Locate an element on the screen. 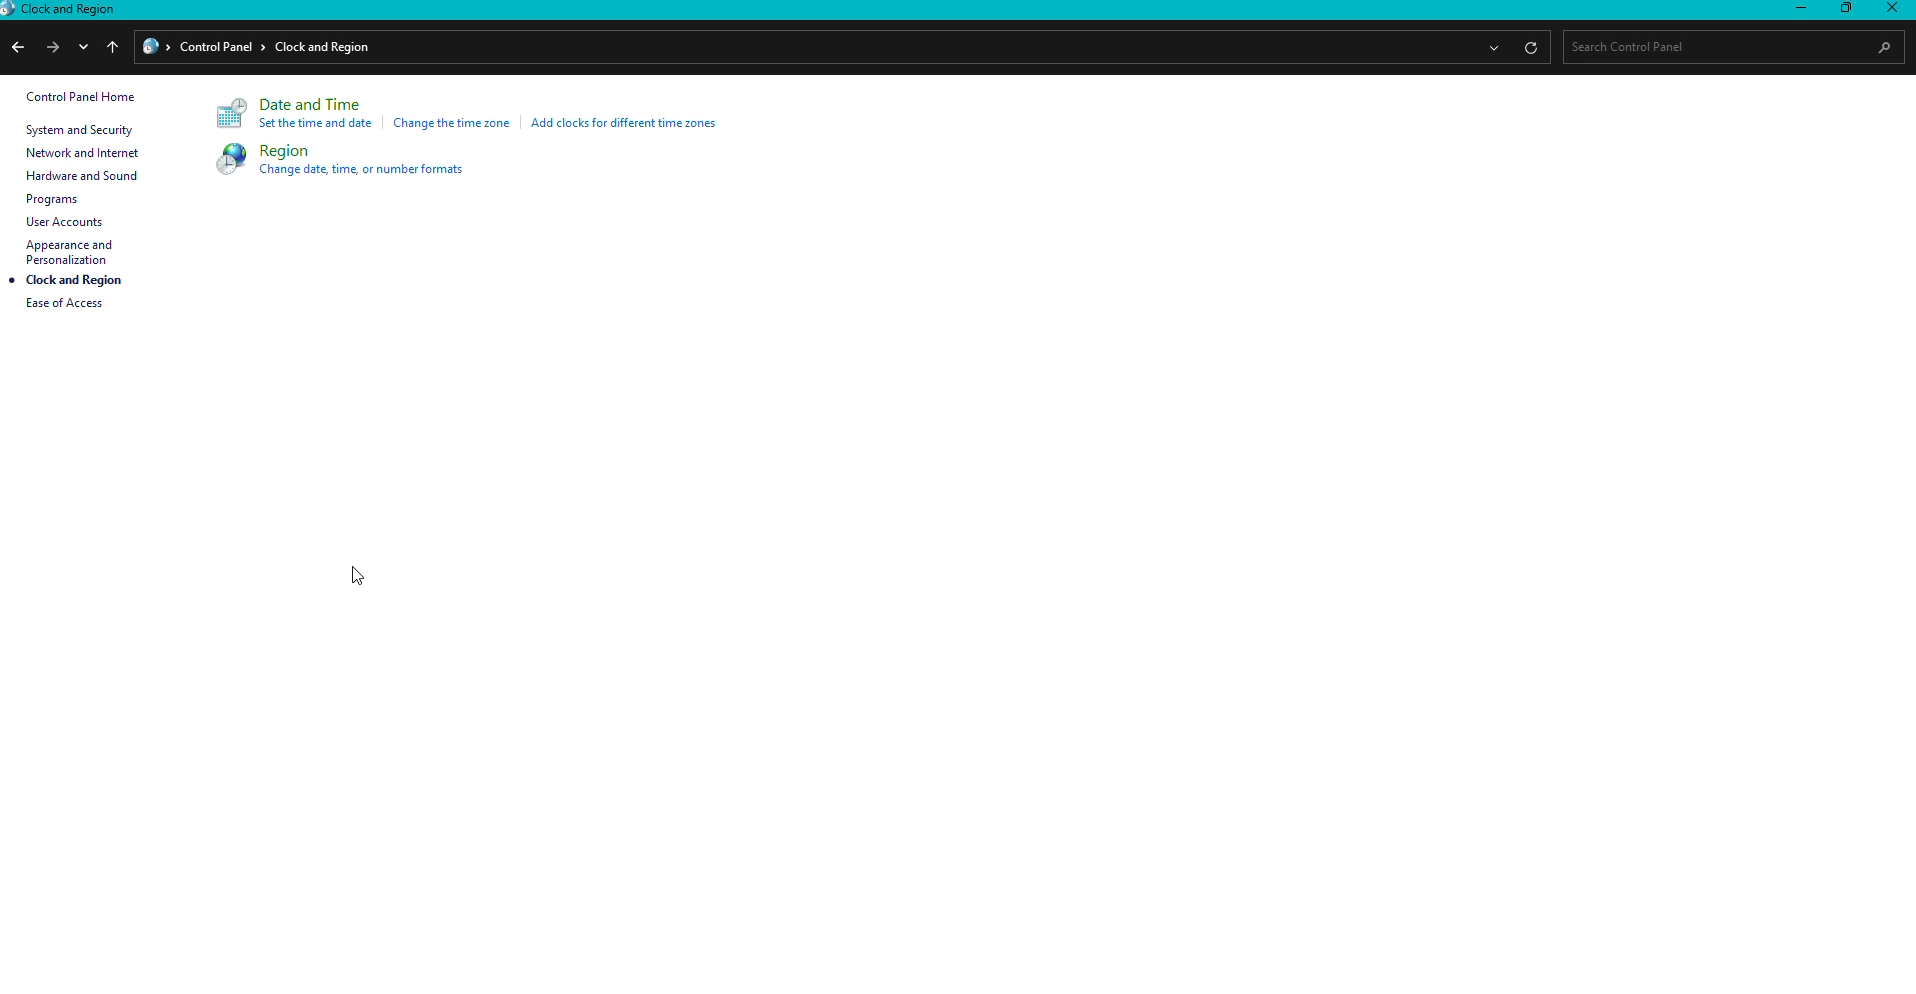  System and security is located at coordinates (82, 129).